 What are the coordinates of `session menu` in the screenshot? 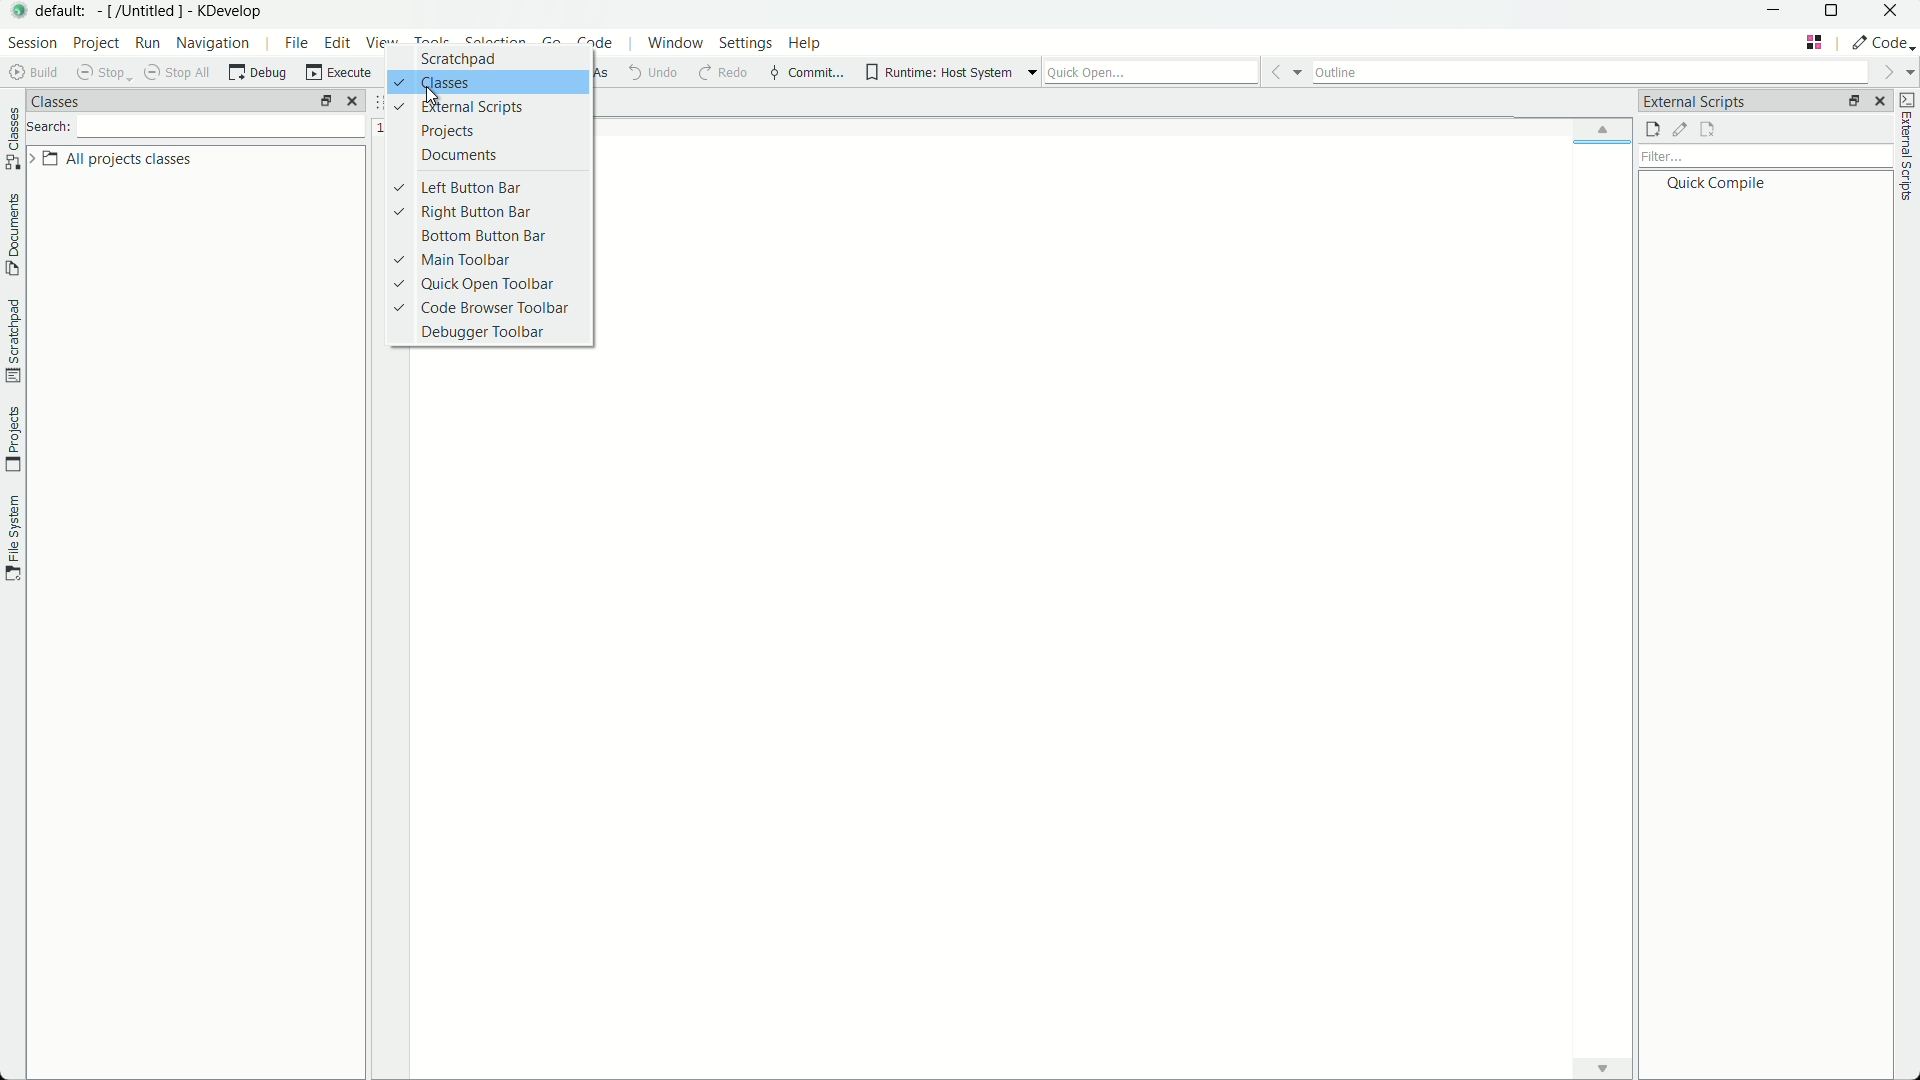 It's located at (34, 43).